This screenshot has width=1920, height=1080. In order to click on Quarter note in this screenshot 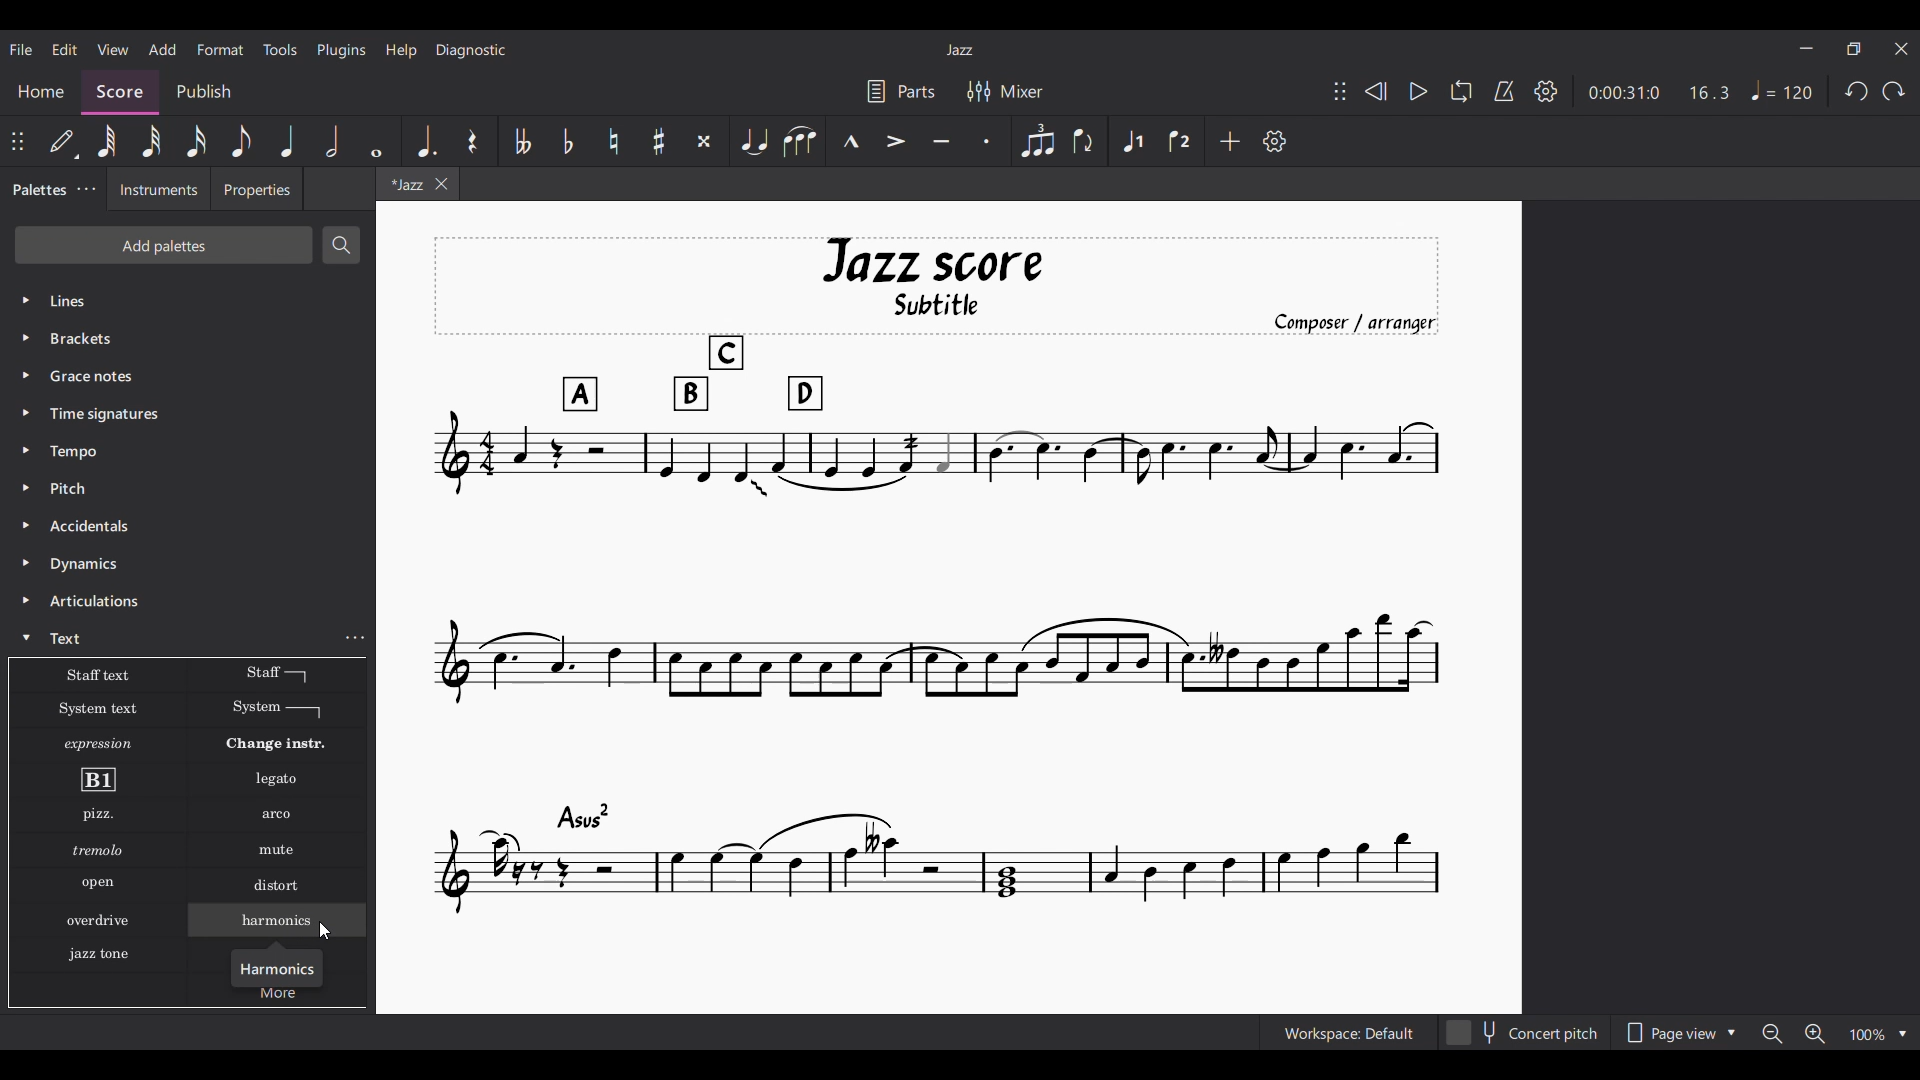, I will do `click(288, 141)`.